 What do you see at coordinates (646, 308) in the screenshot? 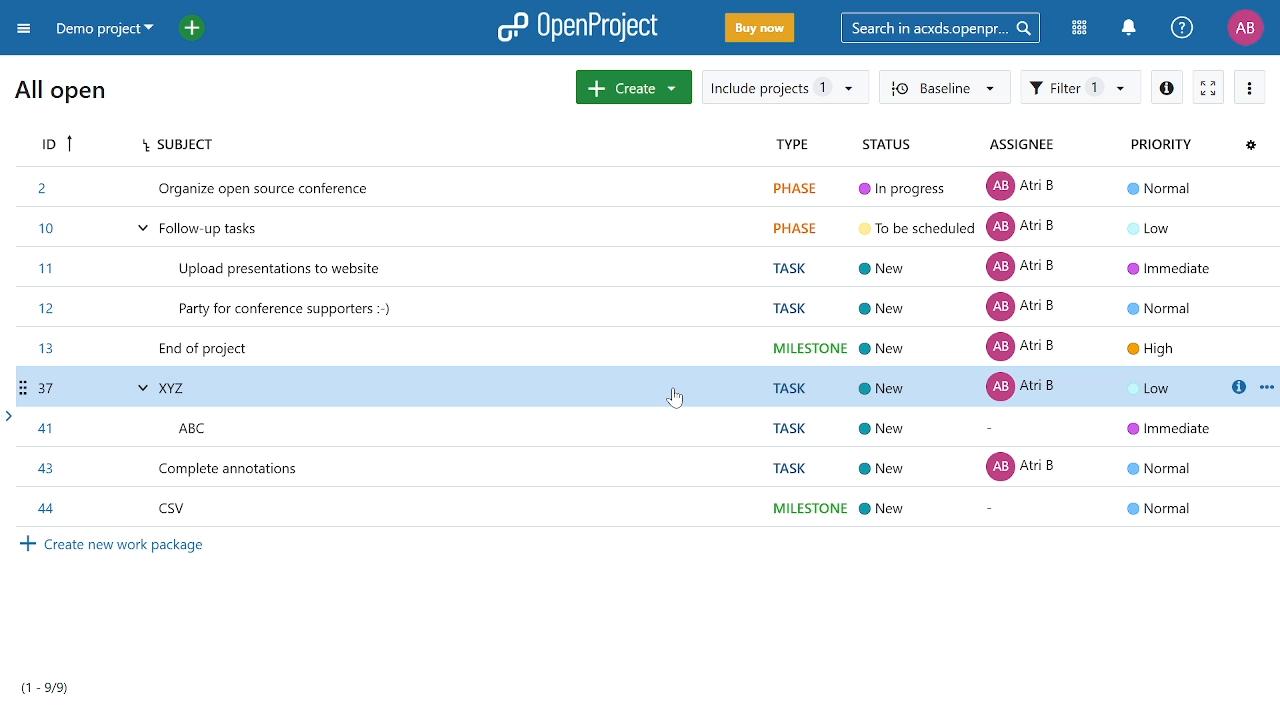
I see `work package ID 12 details` at bounding box center [646, 308].